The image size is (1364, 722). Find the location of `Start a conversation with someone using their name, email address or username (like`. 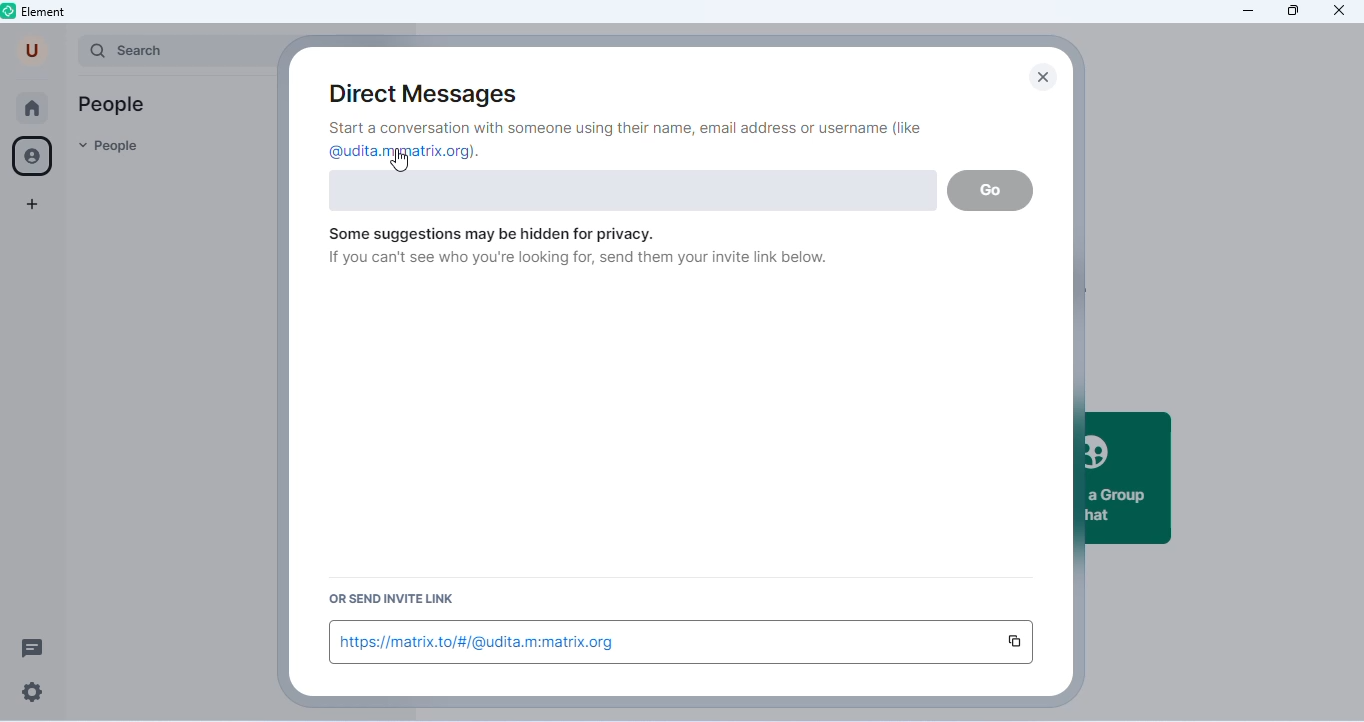

Start a conversation with someone using their name, email address or username (like is located at coordinates (626, 128).